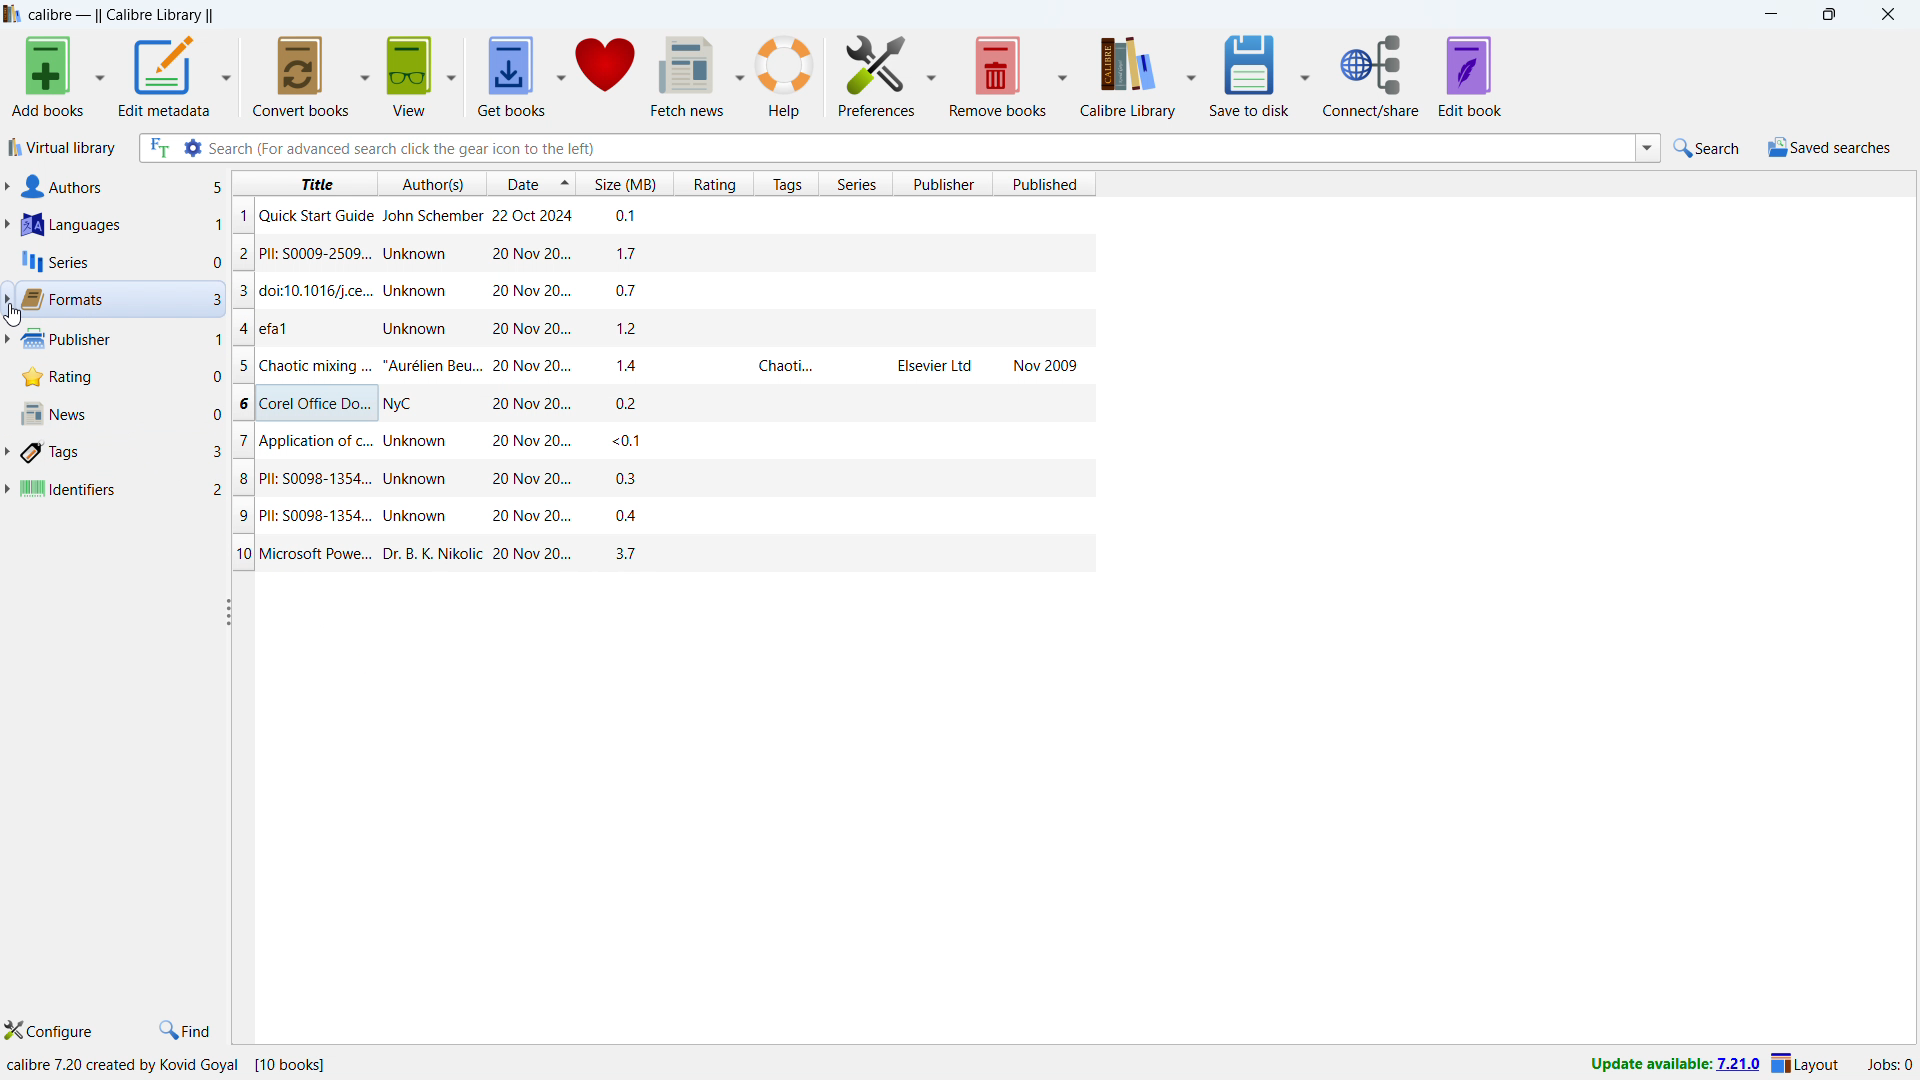 The width and height of the screenshot is (1920, 1080). I want to click on do a quick search, so click(1709, 148).